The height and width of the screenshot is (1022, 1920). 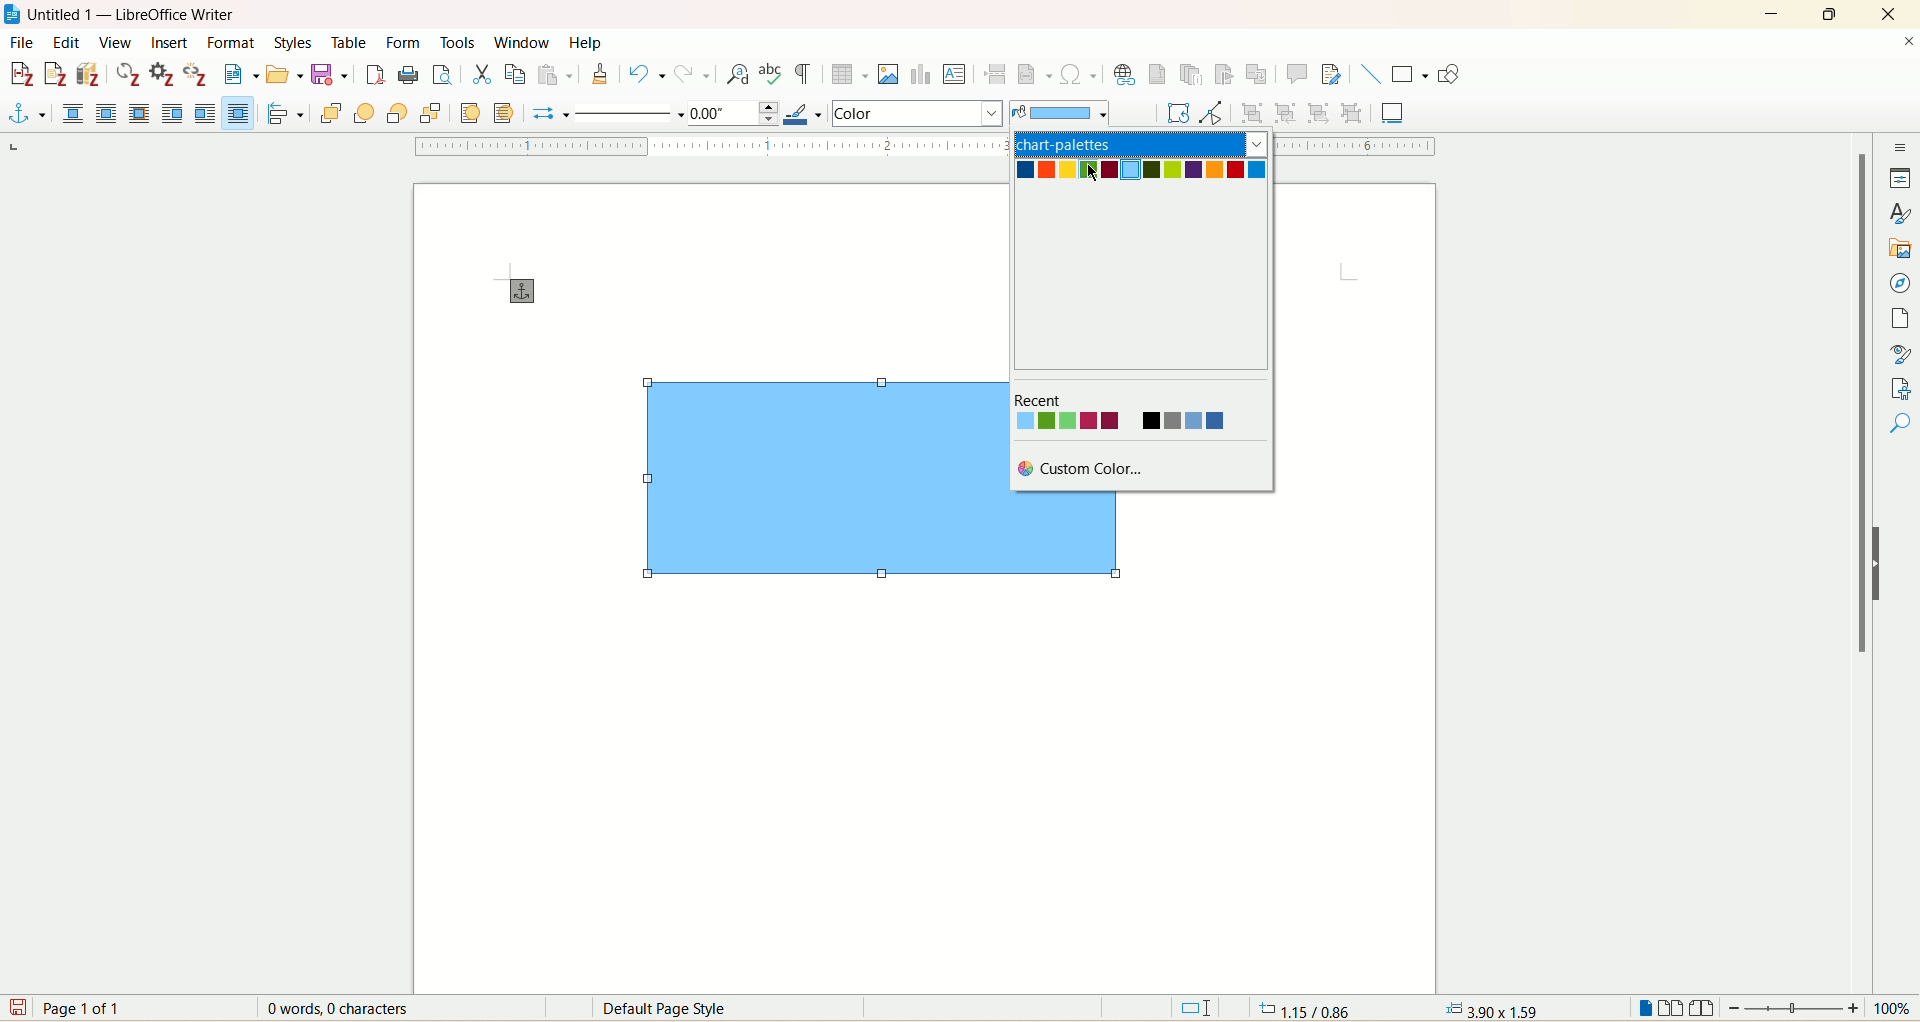 What do you see at coordinates (459, 42) in the screenshot?
I see `tools` at bounding box center [459, 42].